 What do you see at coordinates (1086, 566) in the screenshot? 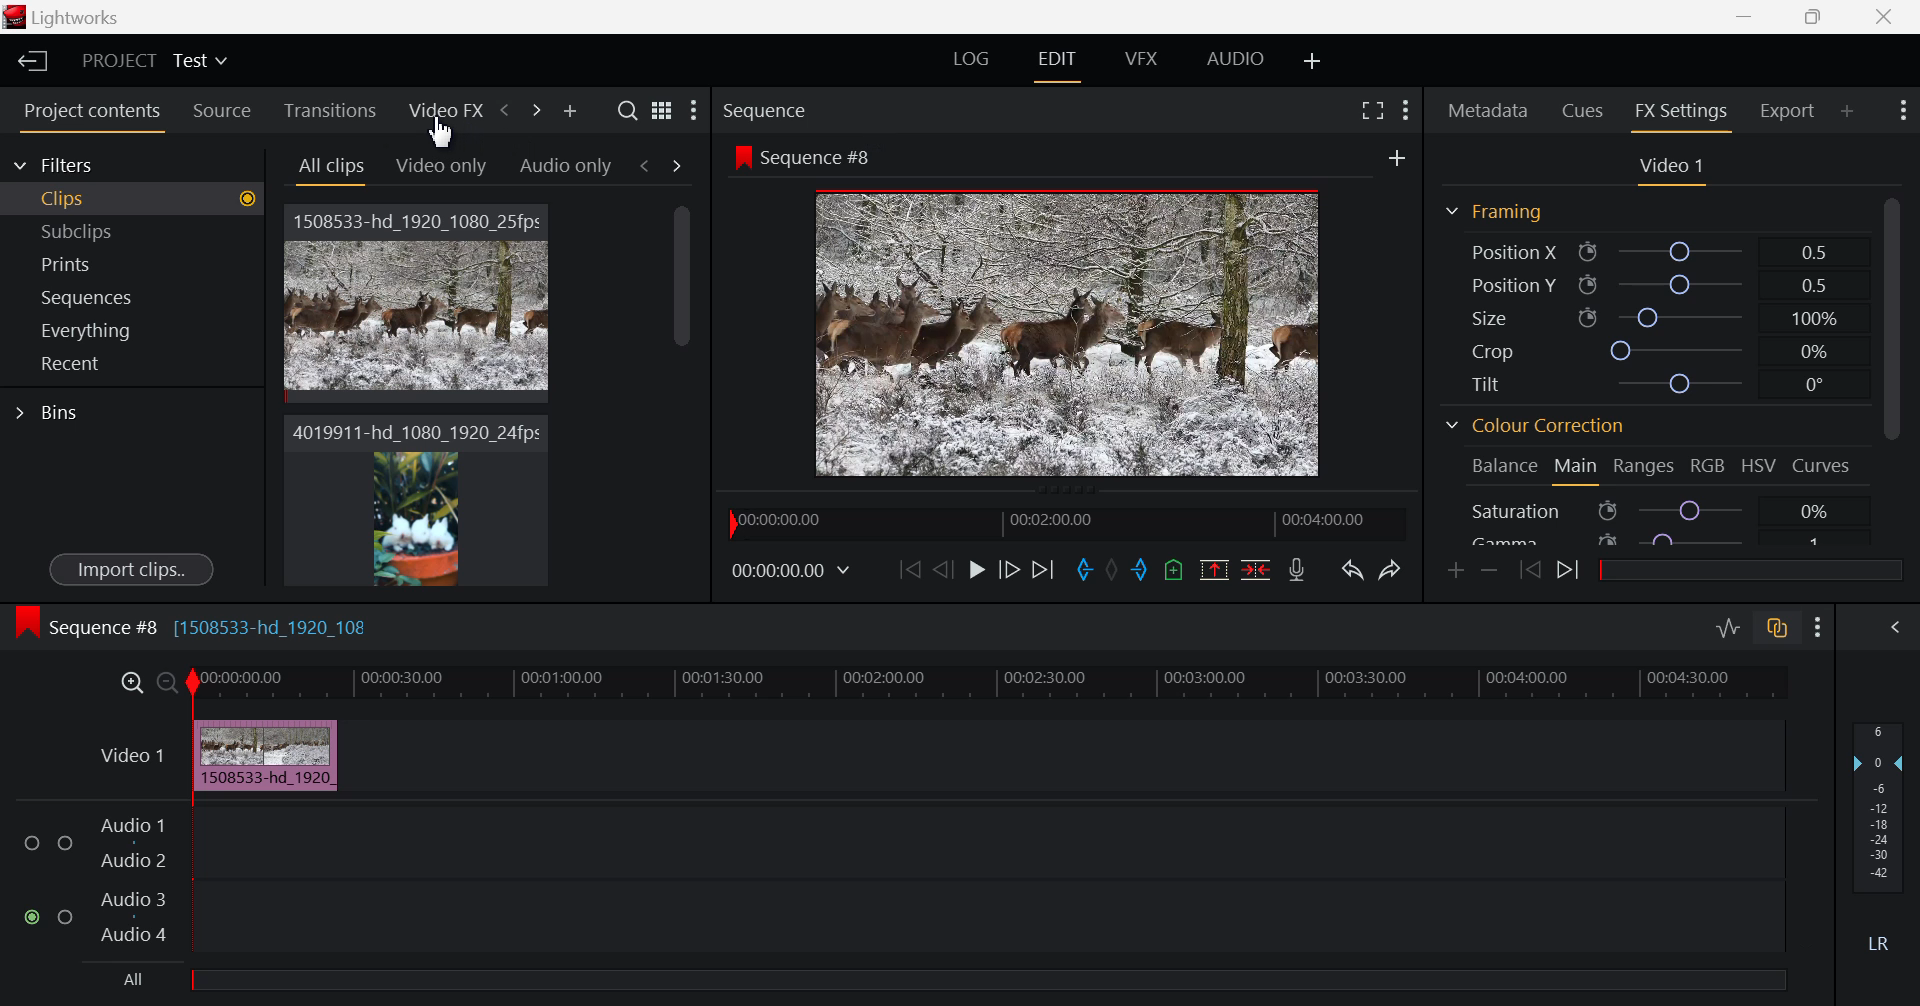
I see `Mark In` at bounding box center [1086, 566].